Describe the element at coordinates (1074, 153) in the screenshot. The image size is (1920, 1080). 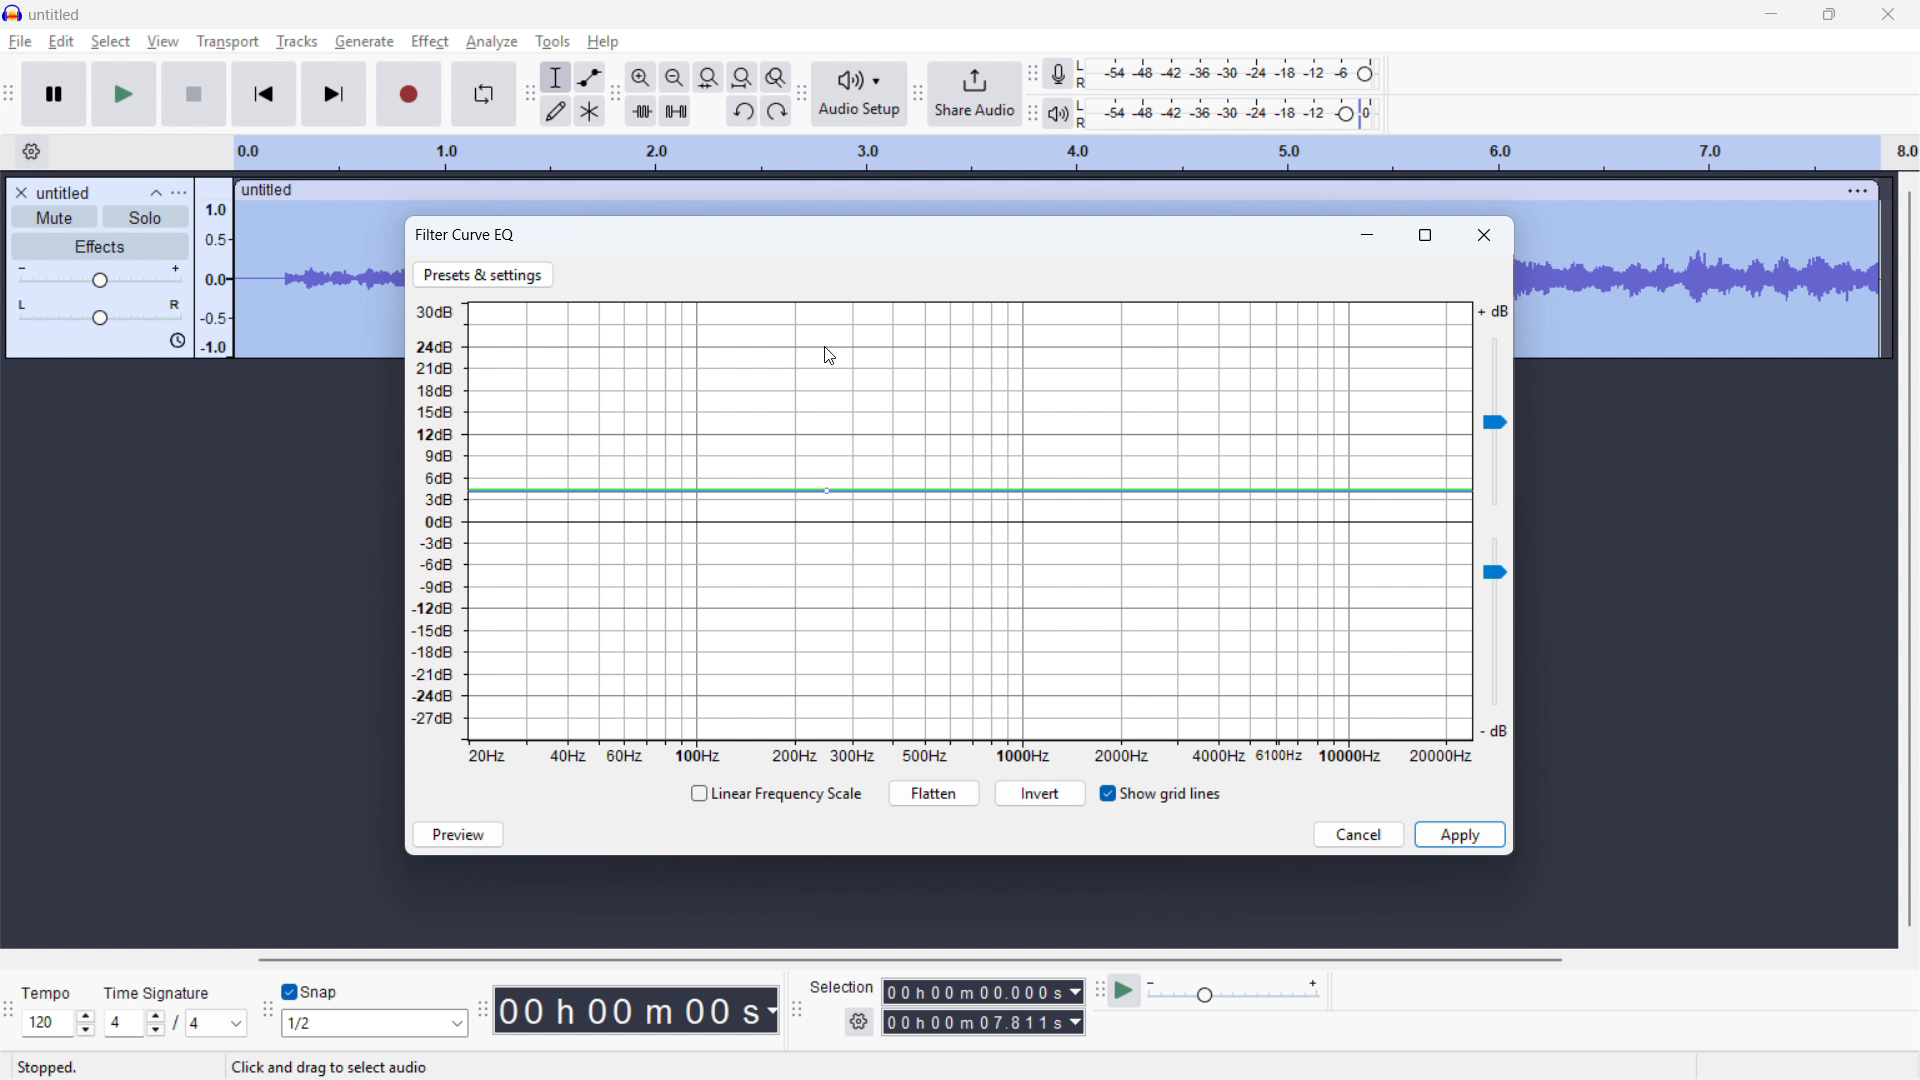
I see `timeline` at that location.